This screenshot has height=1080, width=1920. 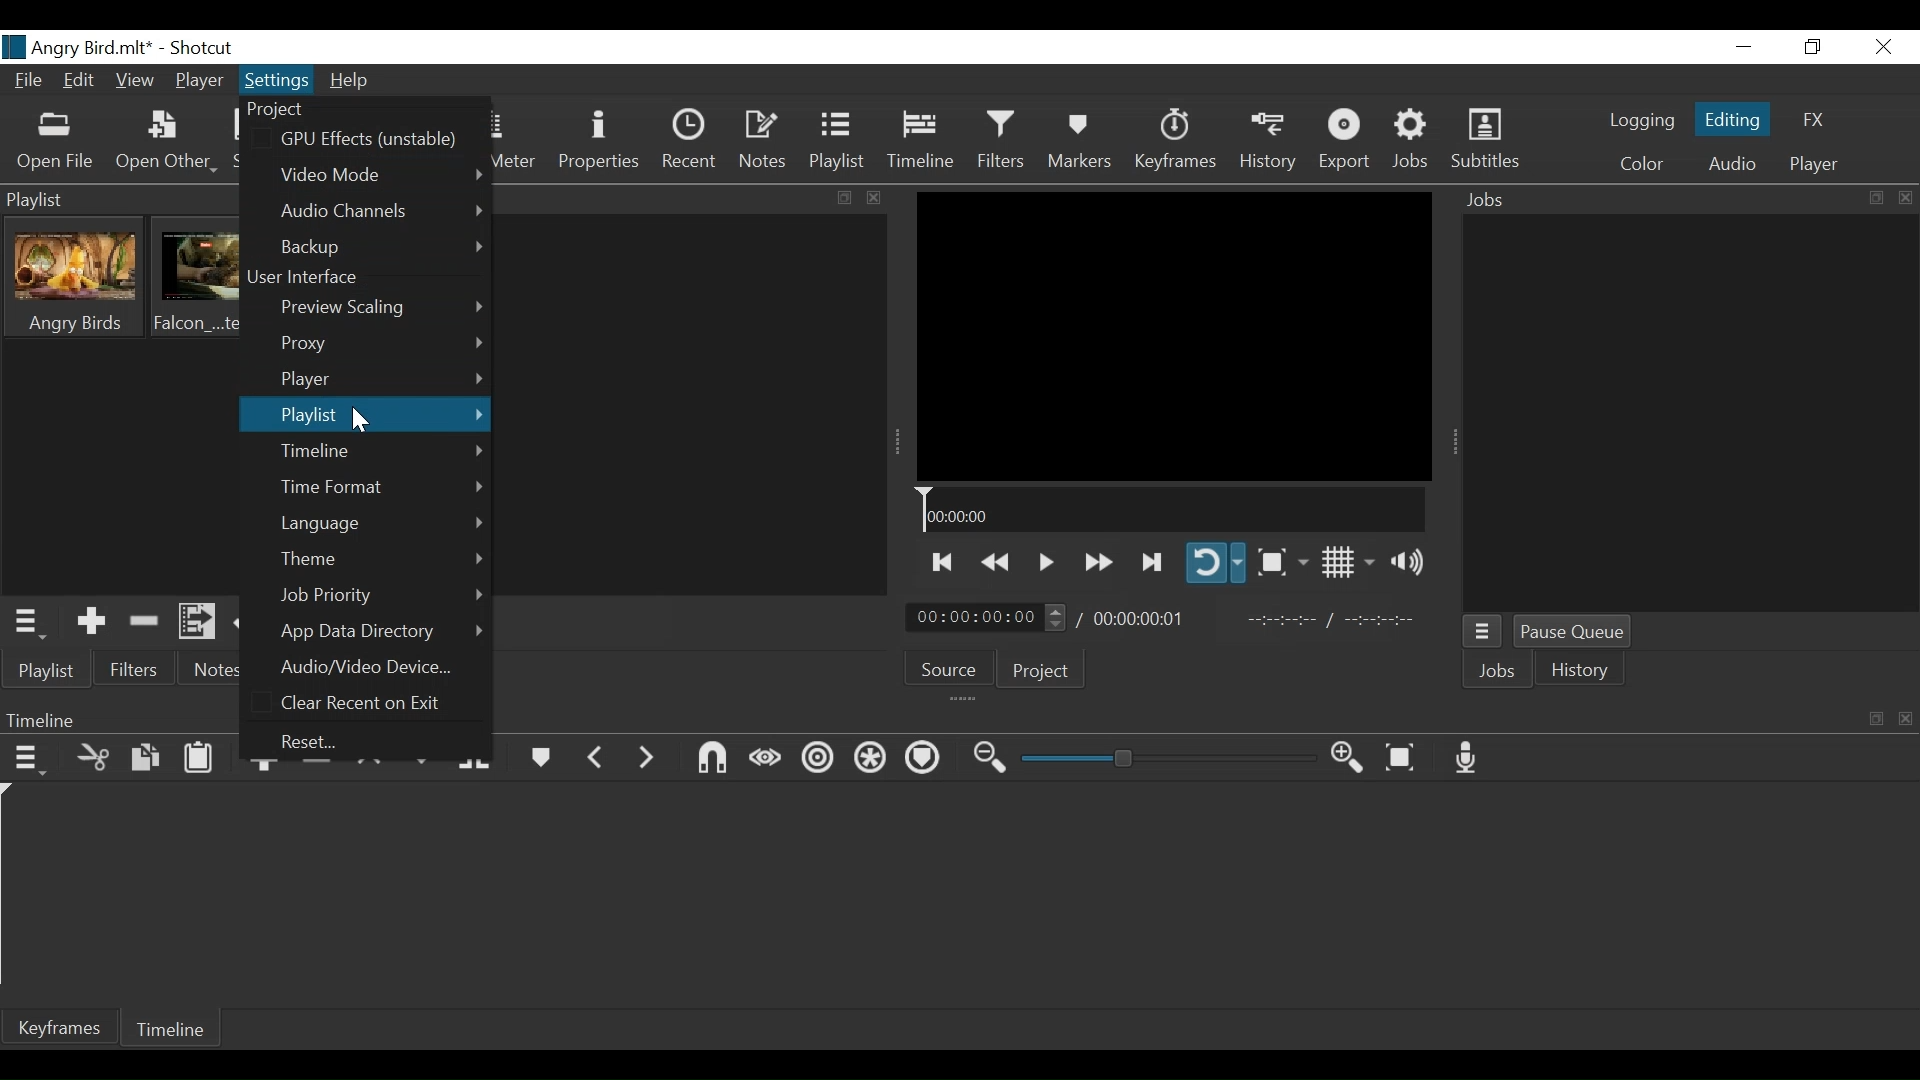 I want to click on Toggle player looping, so click(x=1216, y=563).